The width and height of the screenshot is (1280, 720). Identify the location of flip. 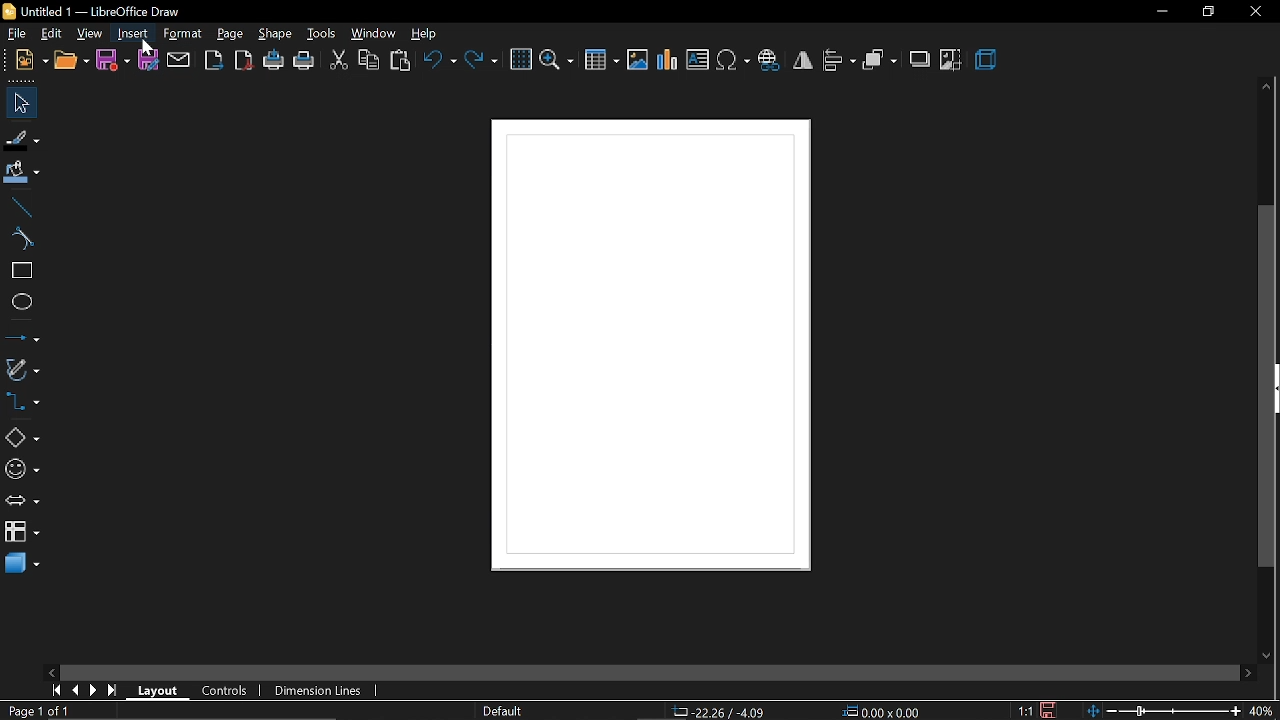
(803, 60).